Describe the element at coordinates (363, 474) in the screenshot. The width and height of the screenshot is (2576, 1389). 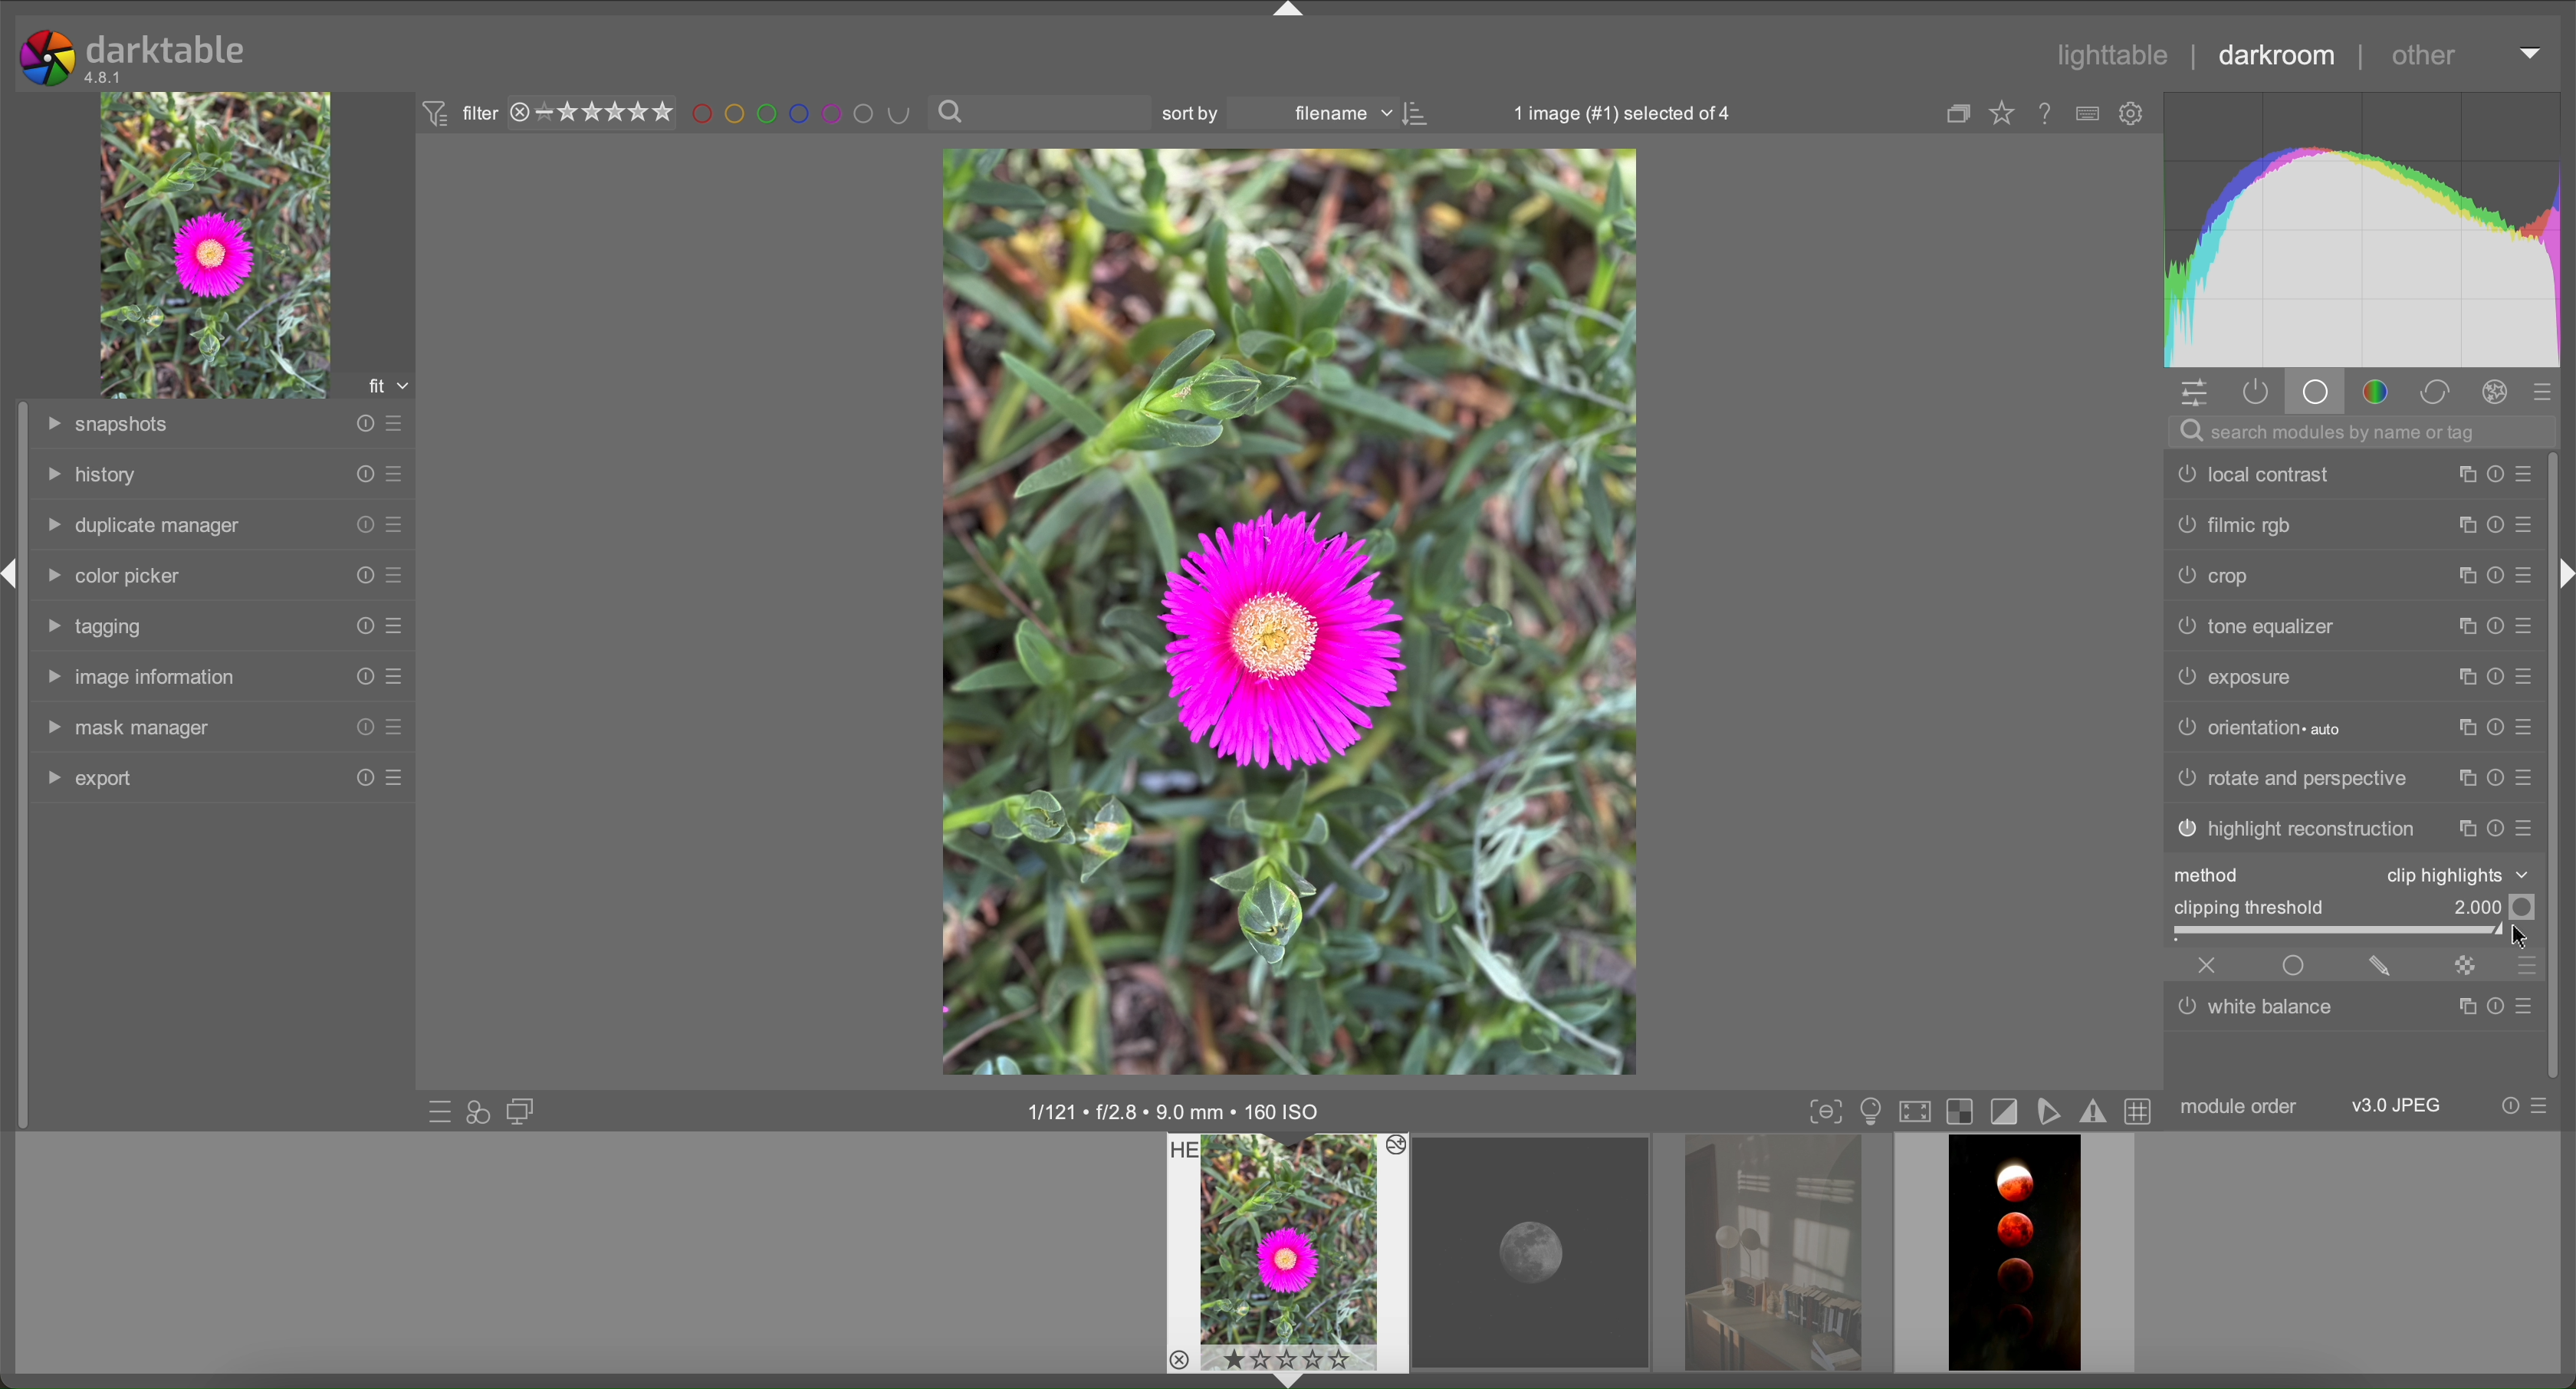
I see `reset presets` at that location.